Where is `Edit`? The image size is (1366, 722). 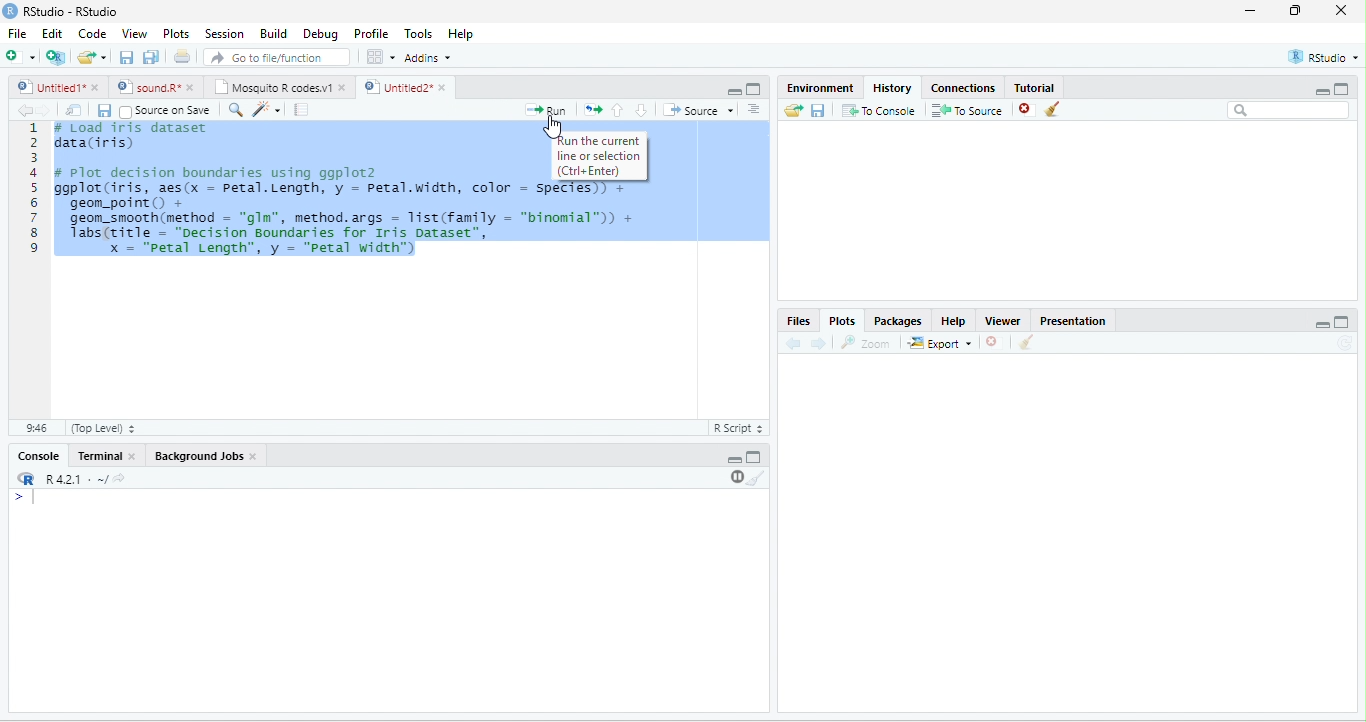
Edit is located at coordinates (52, 32).